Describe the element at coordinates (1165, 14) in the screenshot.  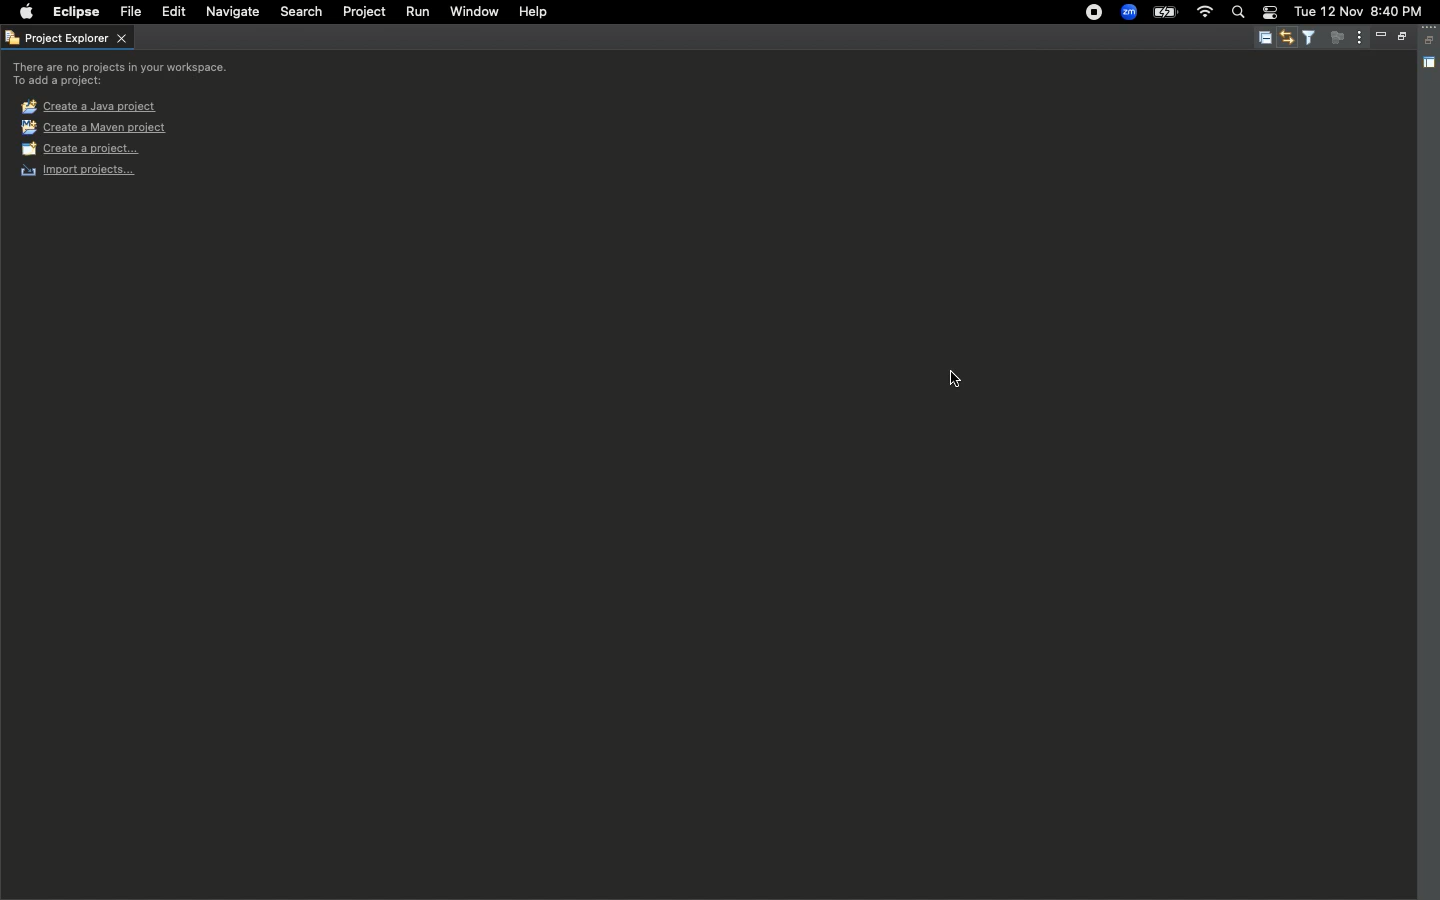
I see `Charge` at that location.